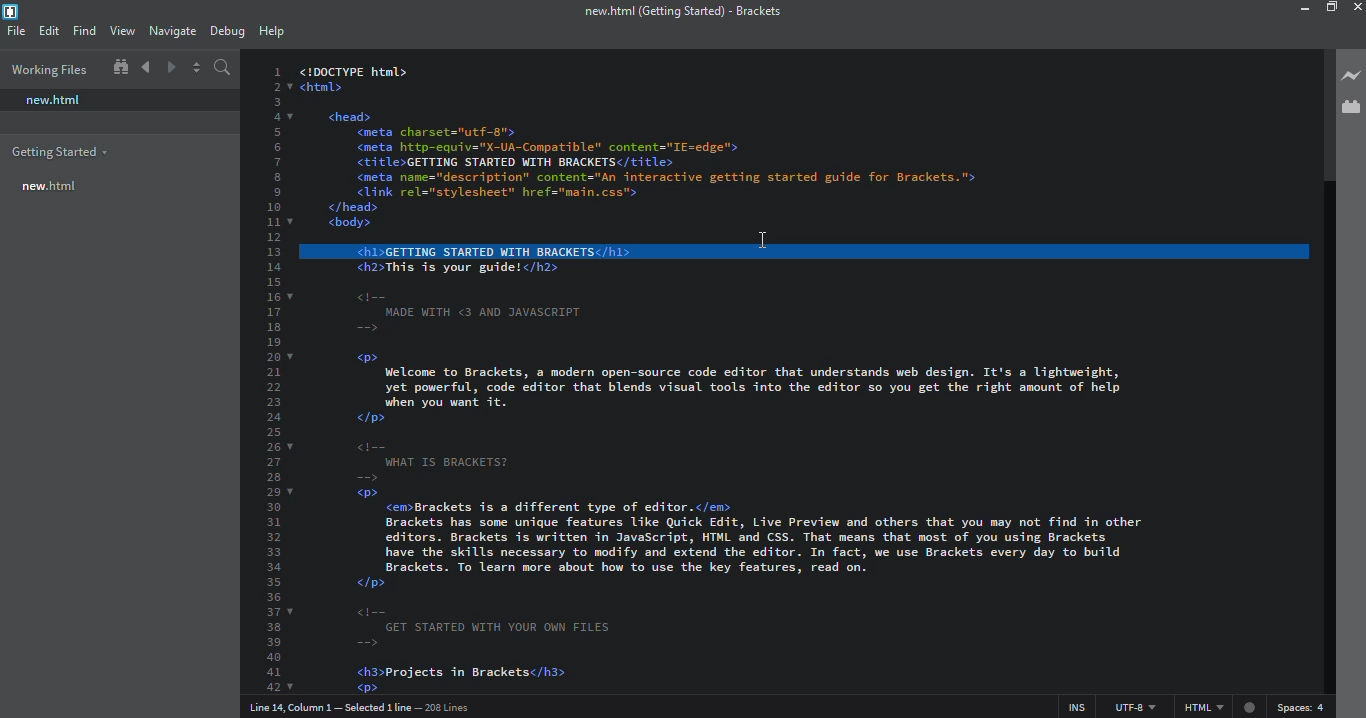 This screenshot has height=718, width=1366. Describe the element at coordinates (740, 484) in the screenshot. I see `test code` at that location.